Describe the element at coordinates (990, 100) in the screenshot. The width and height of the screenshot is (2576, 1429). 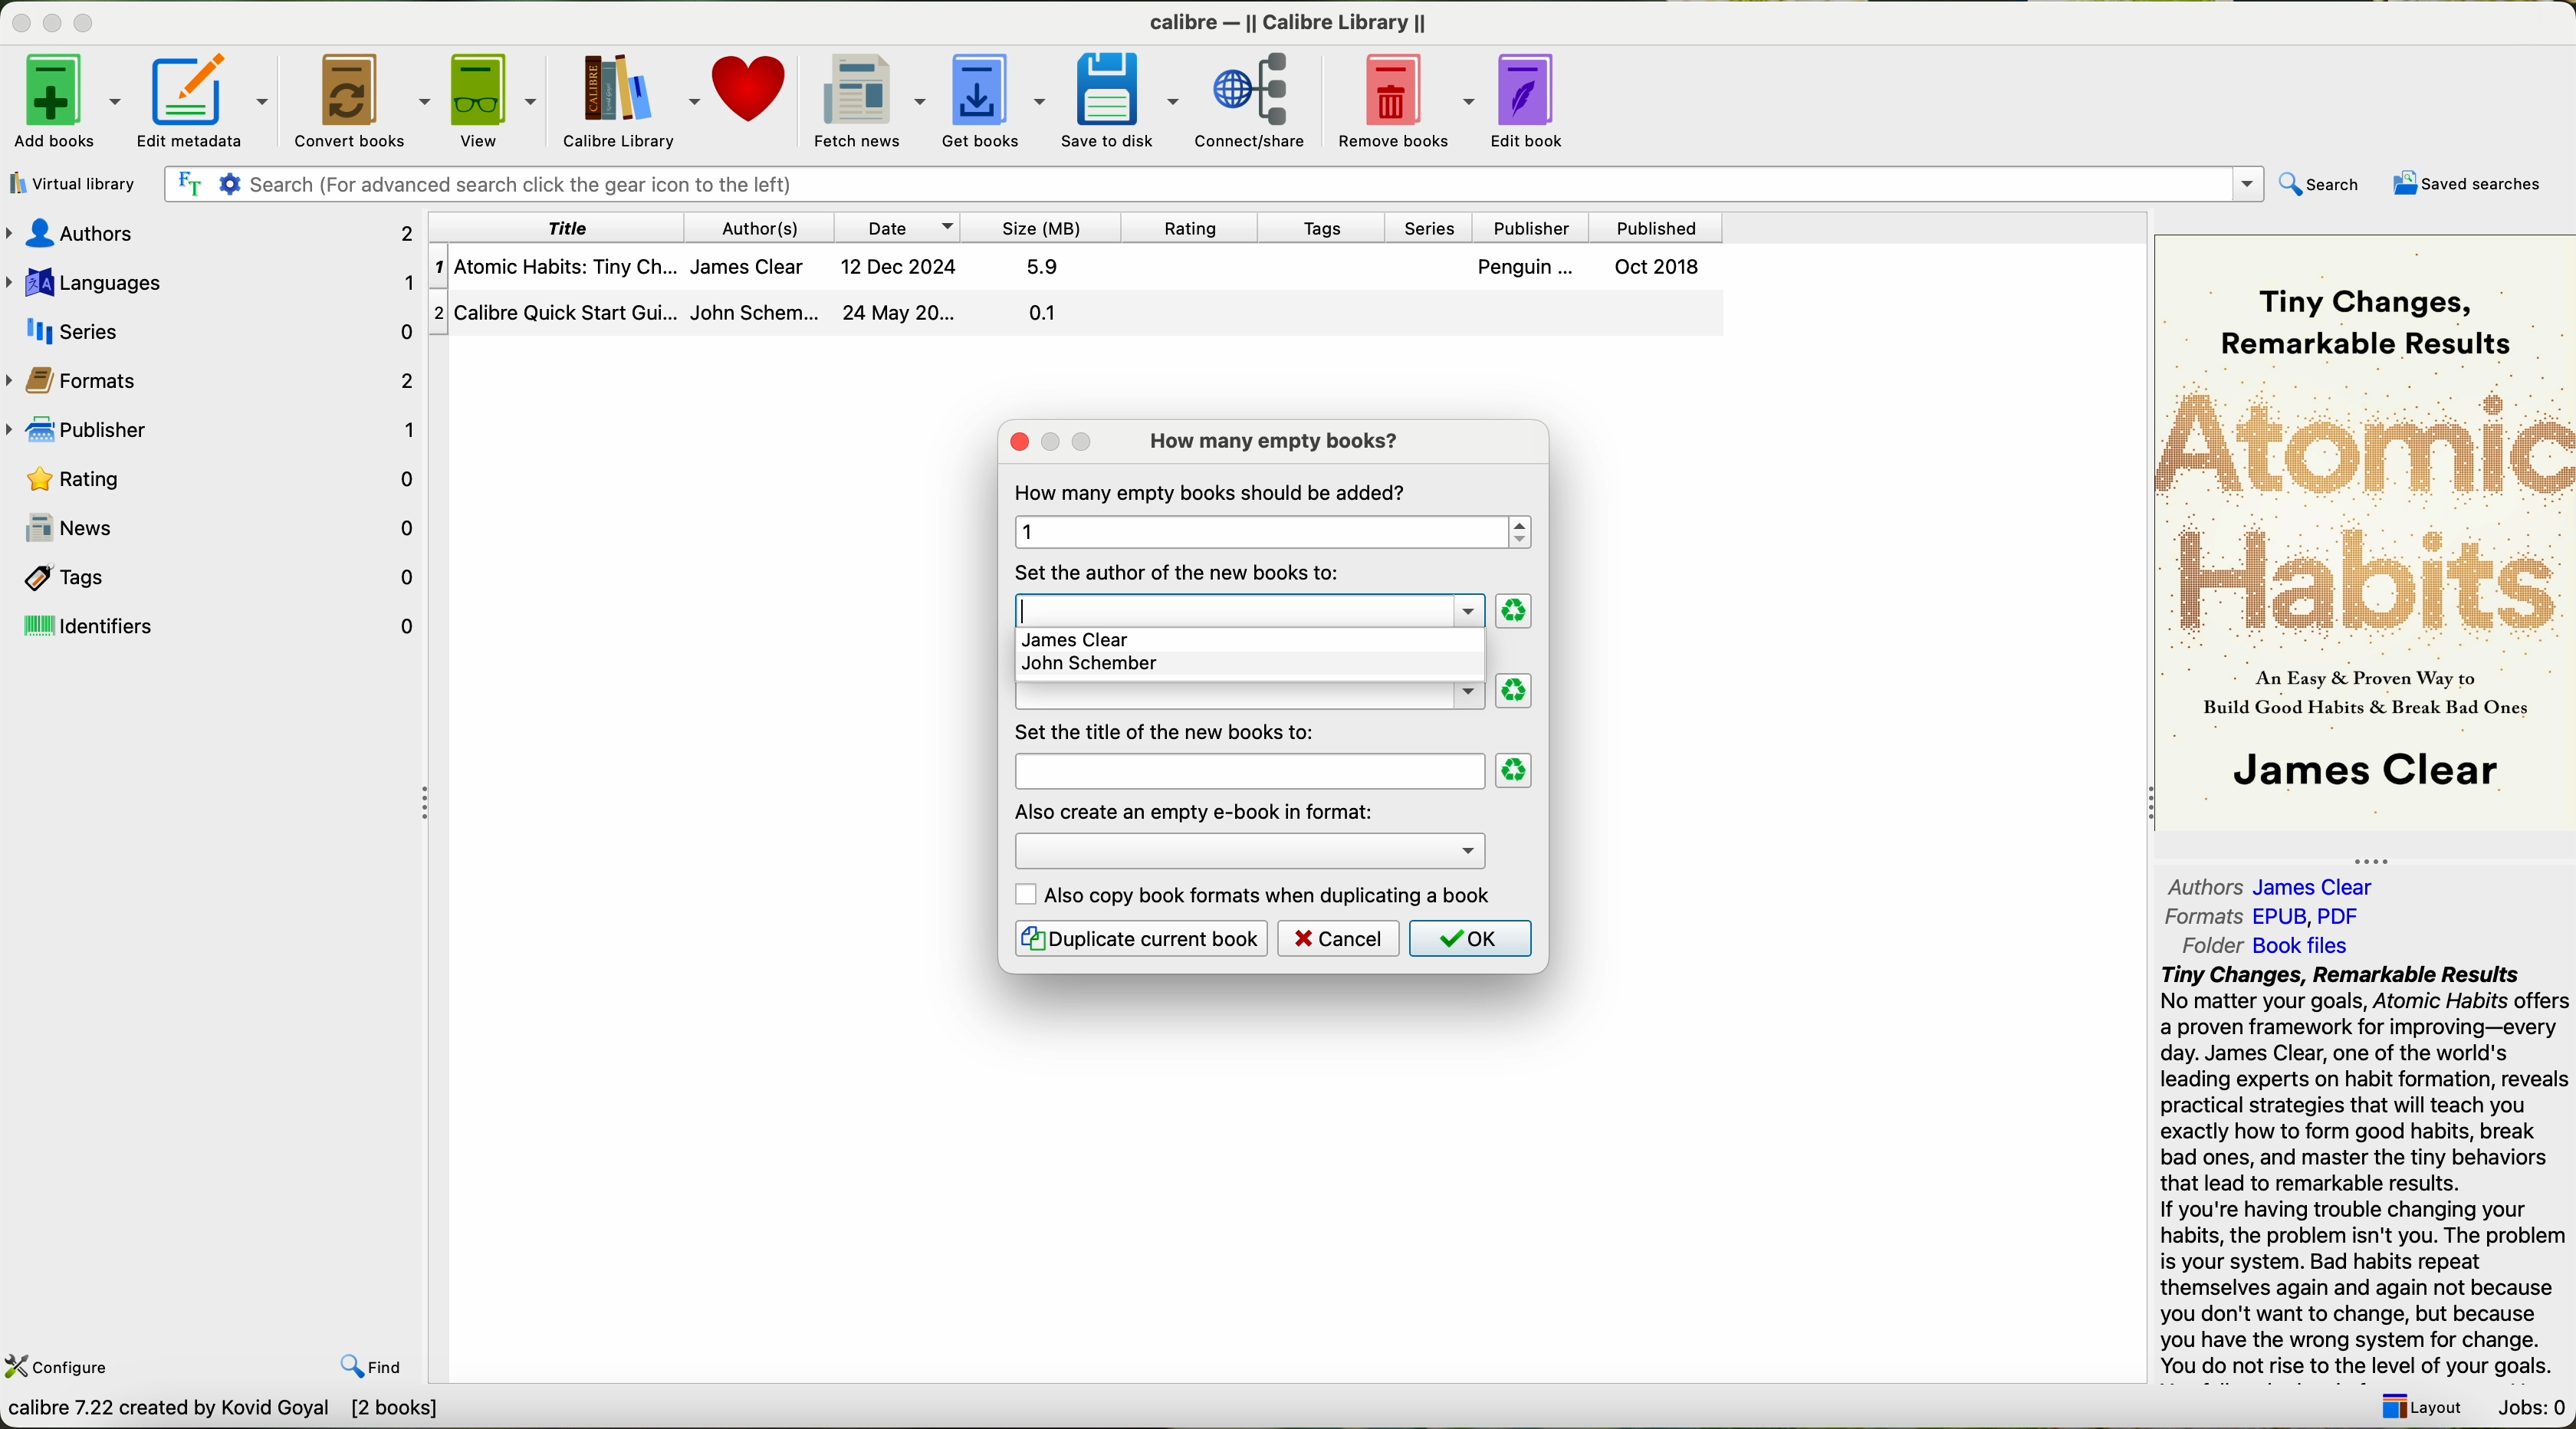
I see `get books` at that location.